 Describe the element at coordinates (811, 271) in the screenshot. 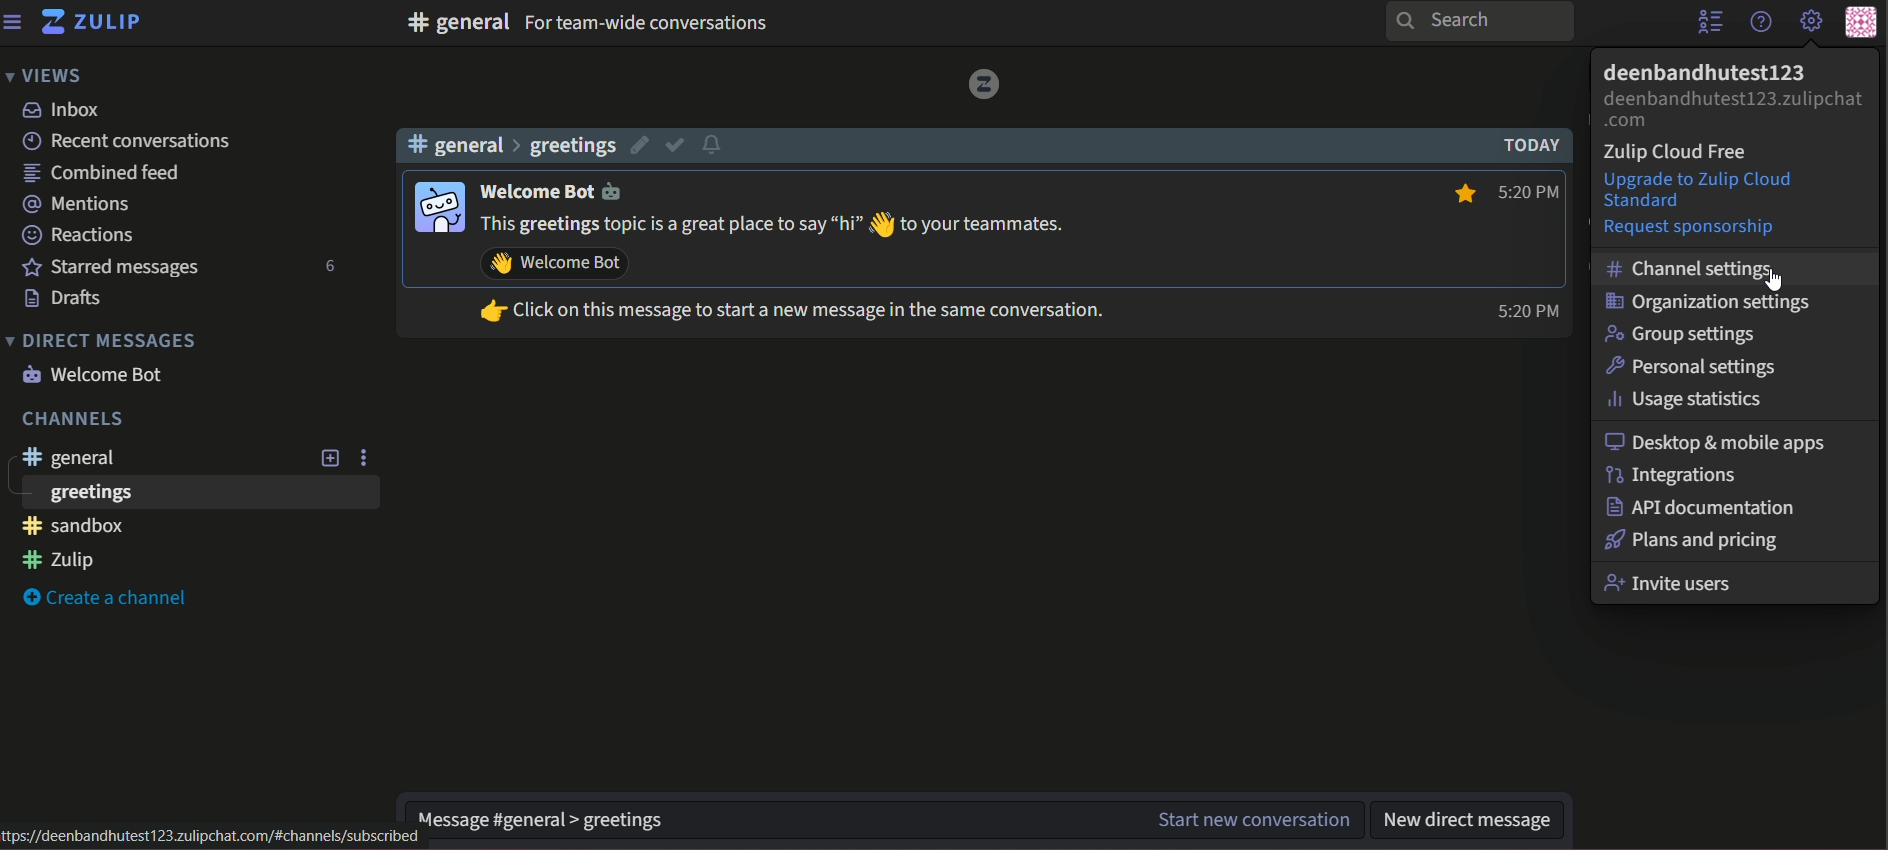

I see `message` at that location.